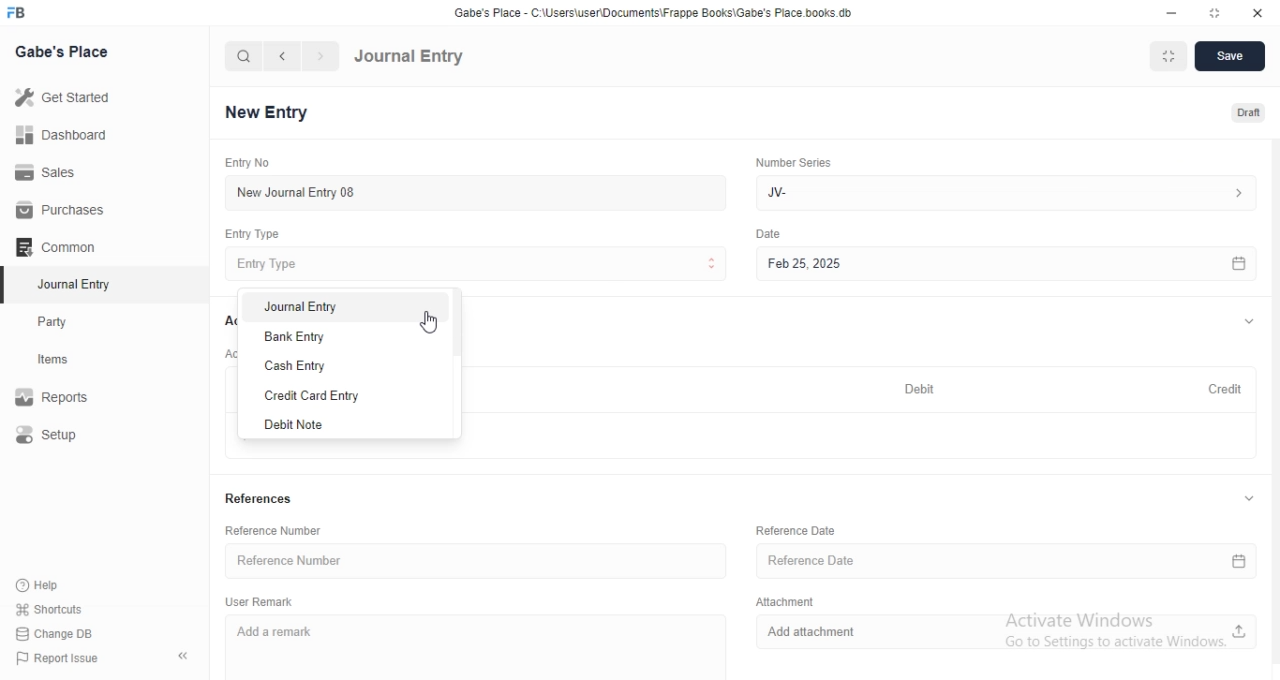 Image resolution: width=1280 pixels, height=680 pixels. What do you see at coordinates (486, 646) in the screenshot?
I see `Add a remark` at bounding box center [486, 646].